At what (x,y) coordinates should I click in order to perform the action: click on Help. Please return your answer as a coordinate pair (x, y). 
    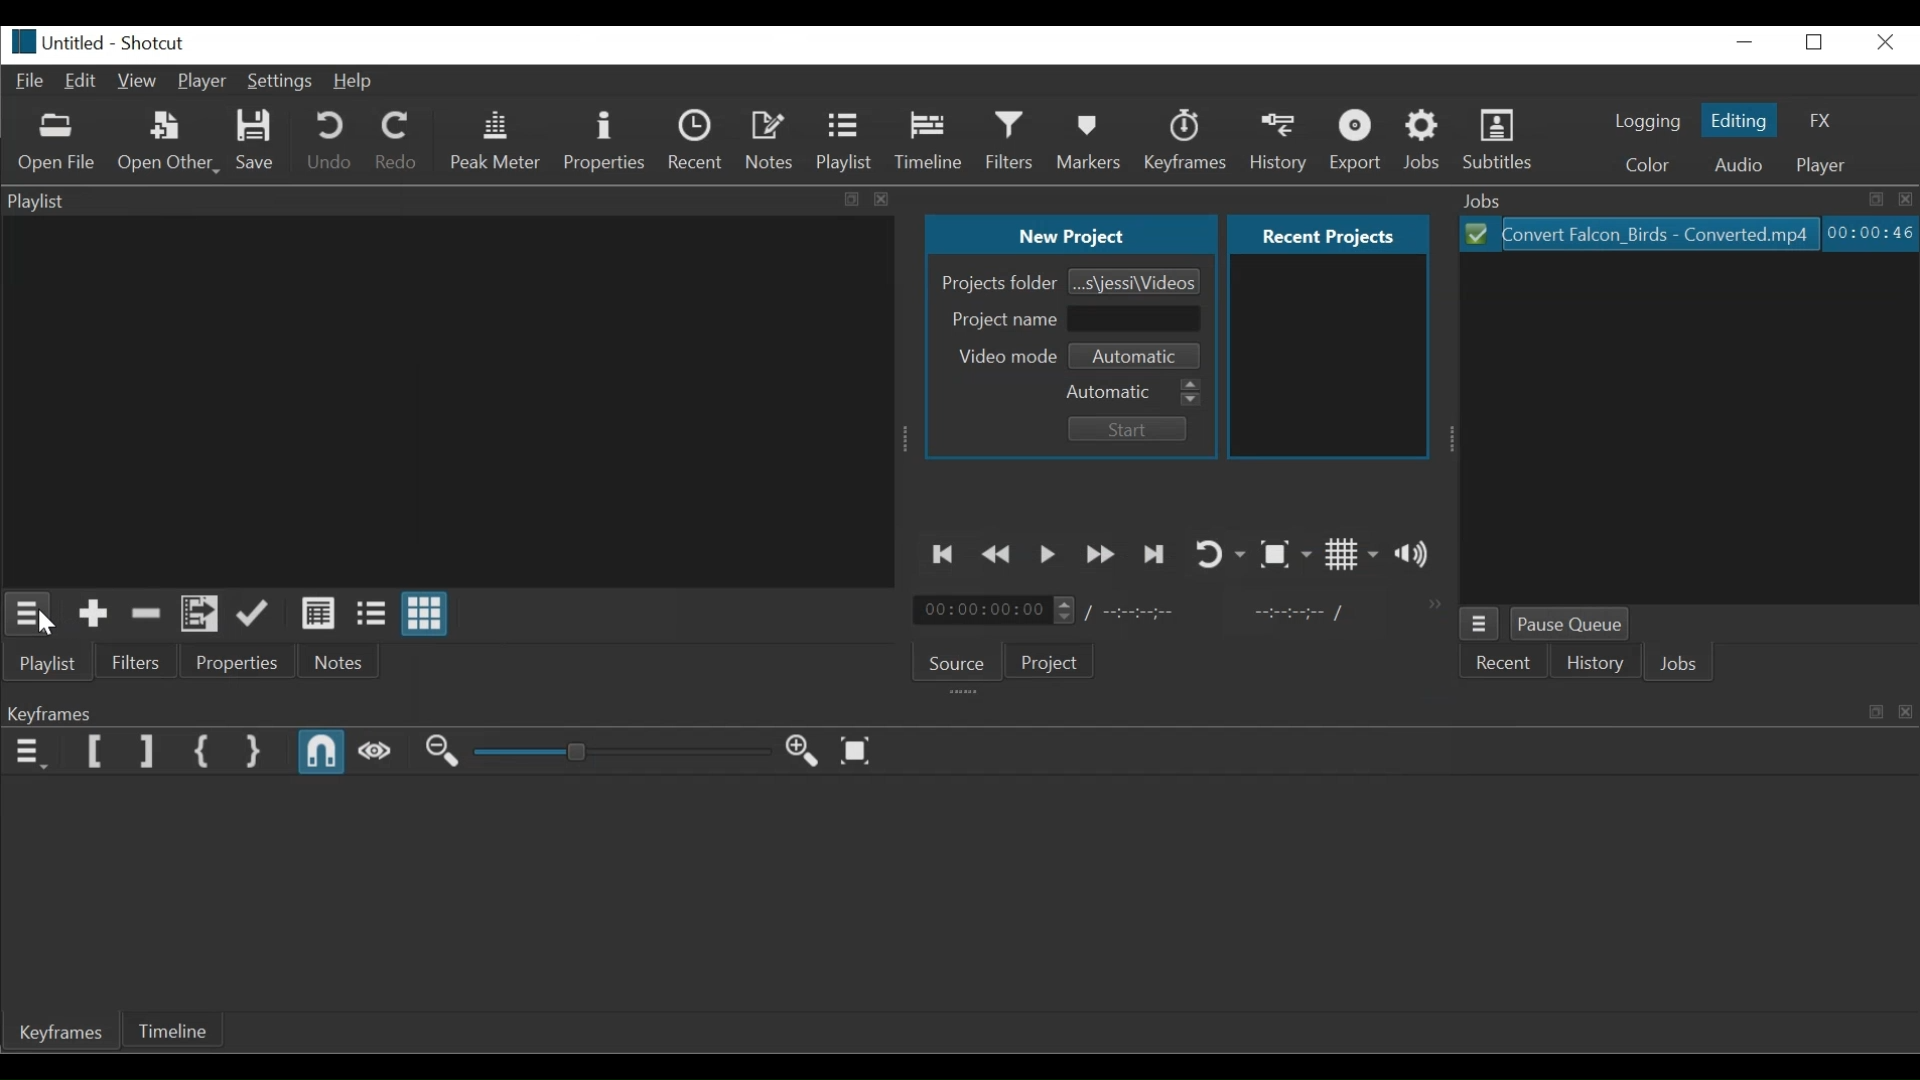
    Looking at the image, I should click on (355, 82).